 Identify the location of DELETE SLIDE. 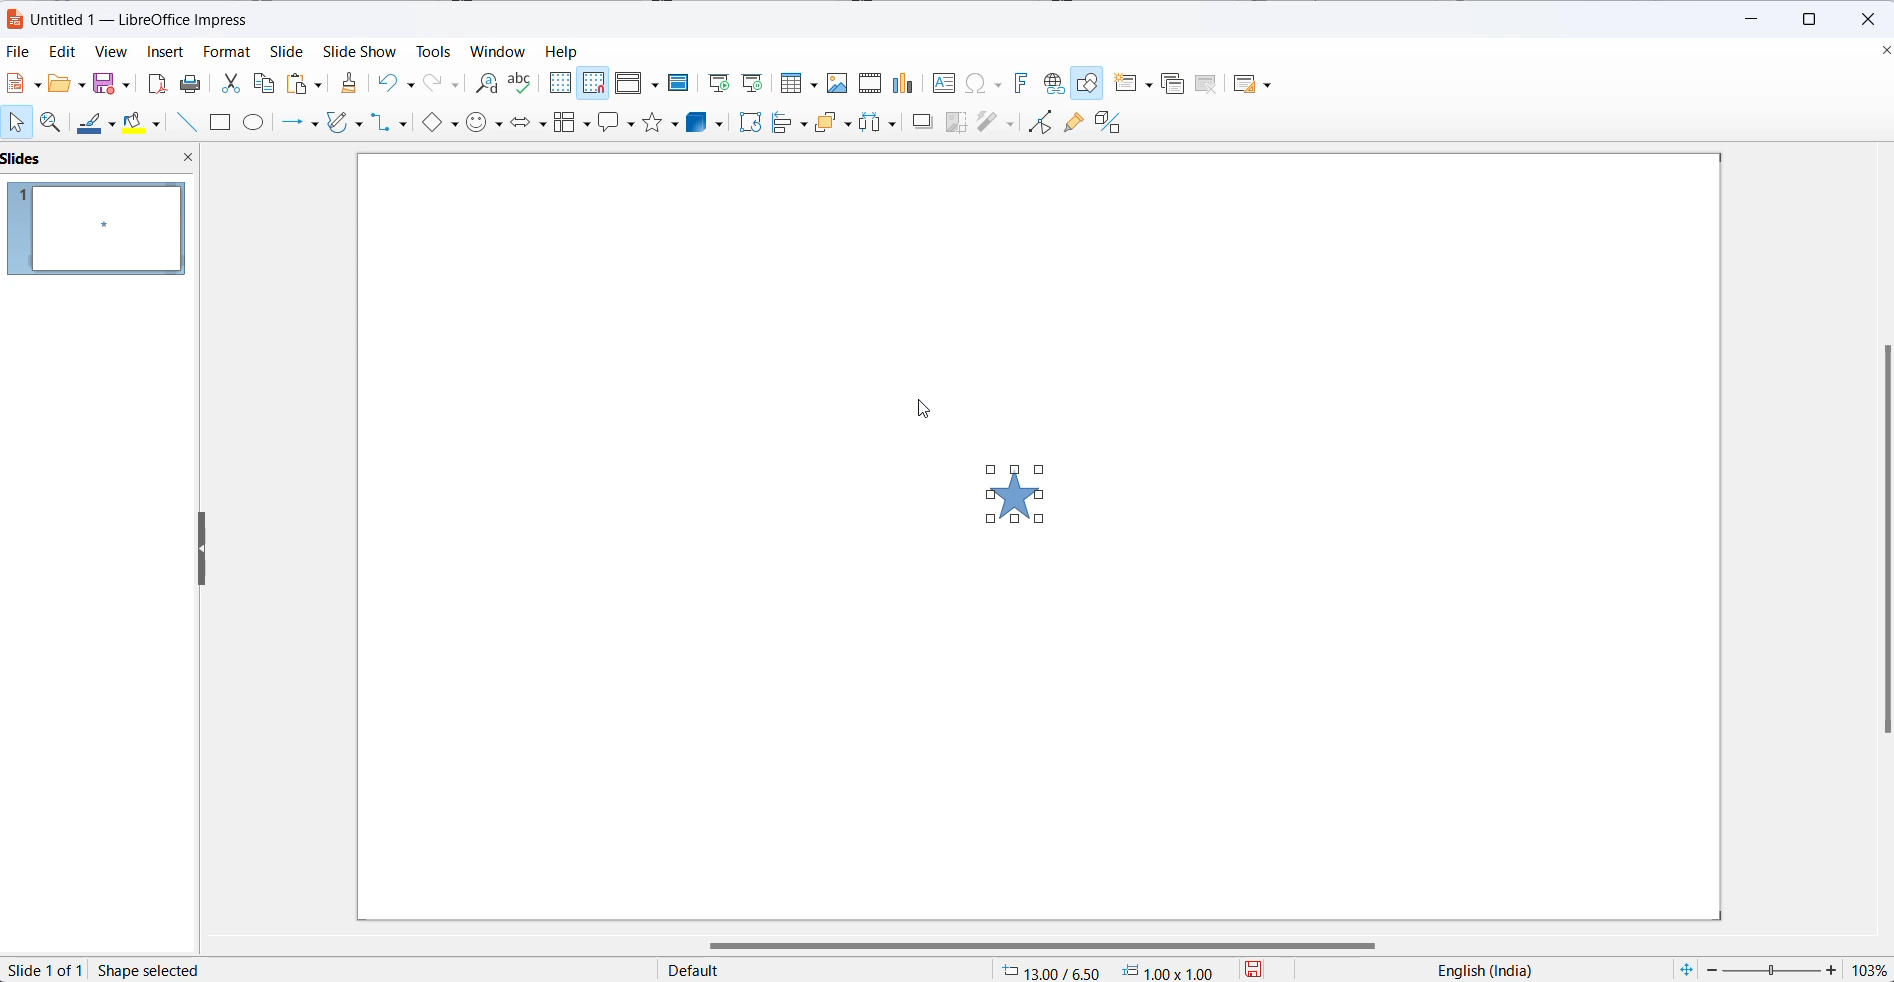
(1207, 87).